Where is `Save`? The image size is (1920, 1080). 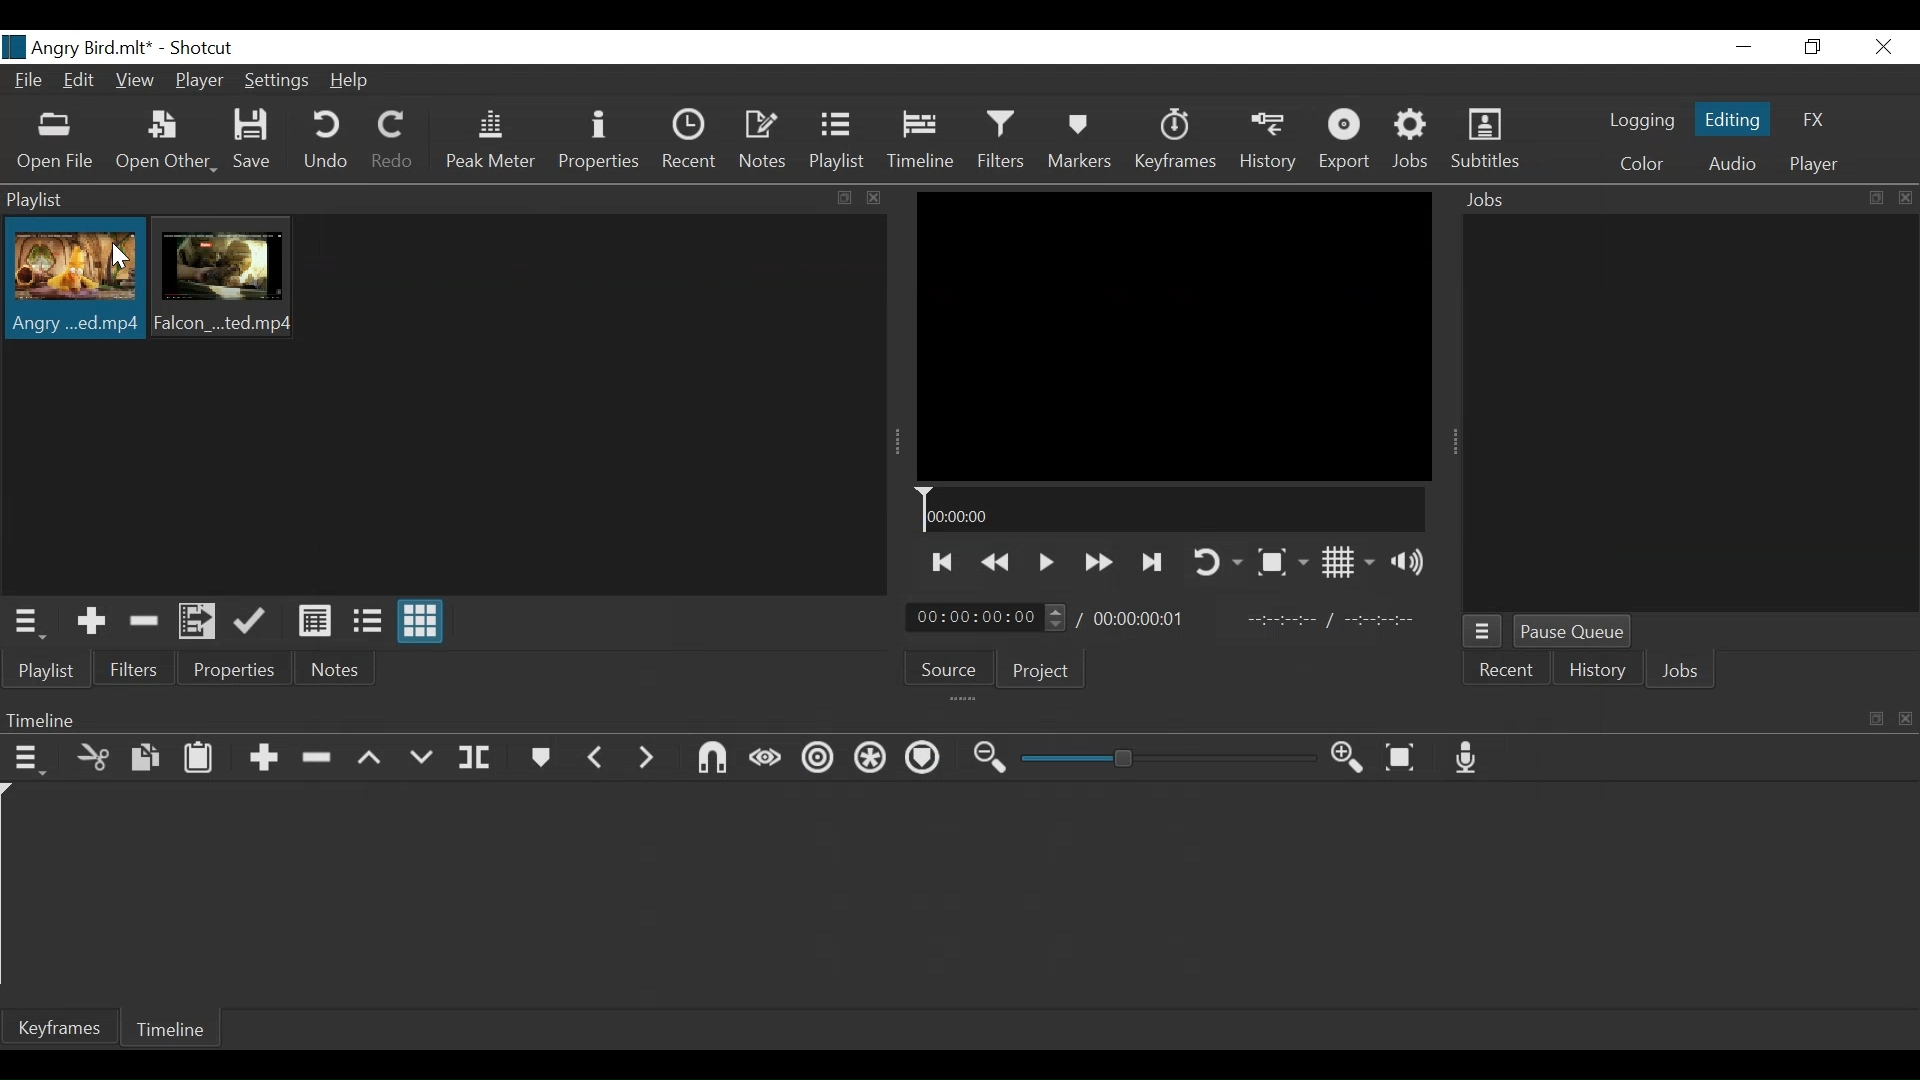
Save is located at coordinates (256, 141).